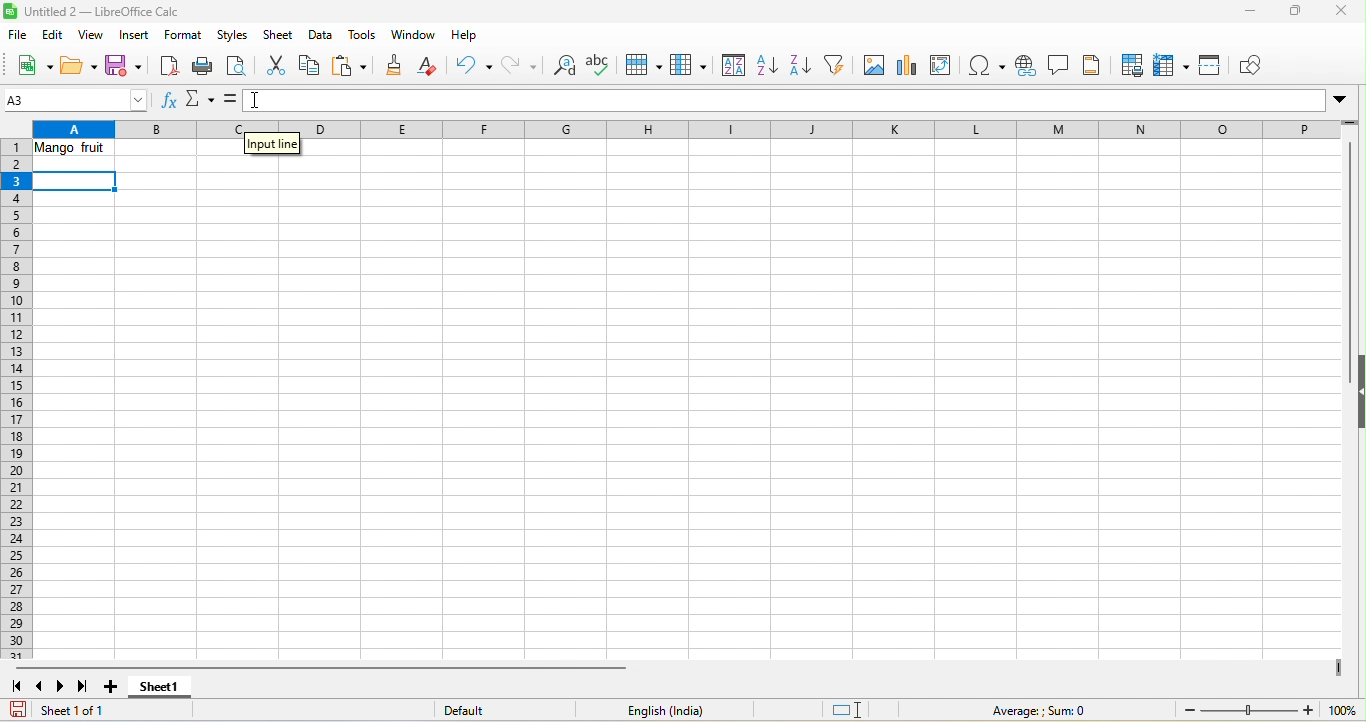 This screenshot has height=722, width=1366. Describe the element at coordinates (364, 35) in the screenshot. I see `tools` at that location.